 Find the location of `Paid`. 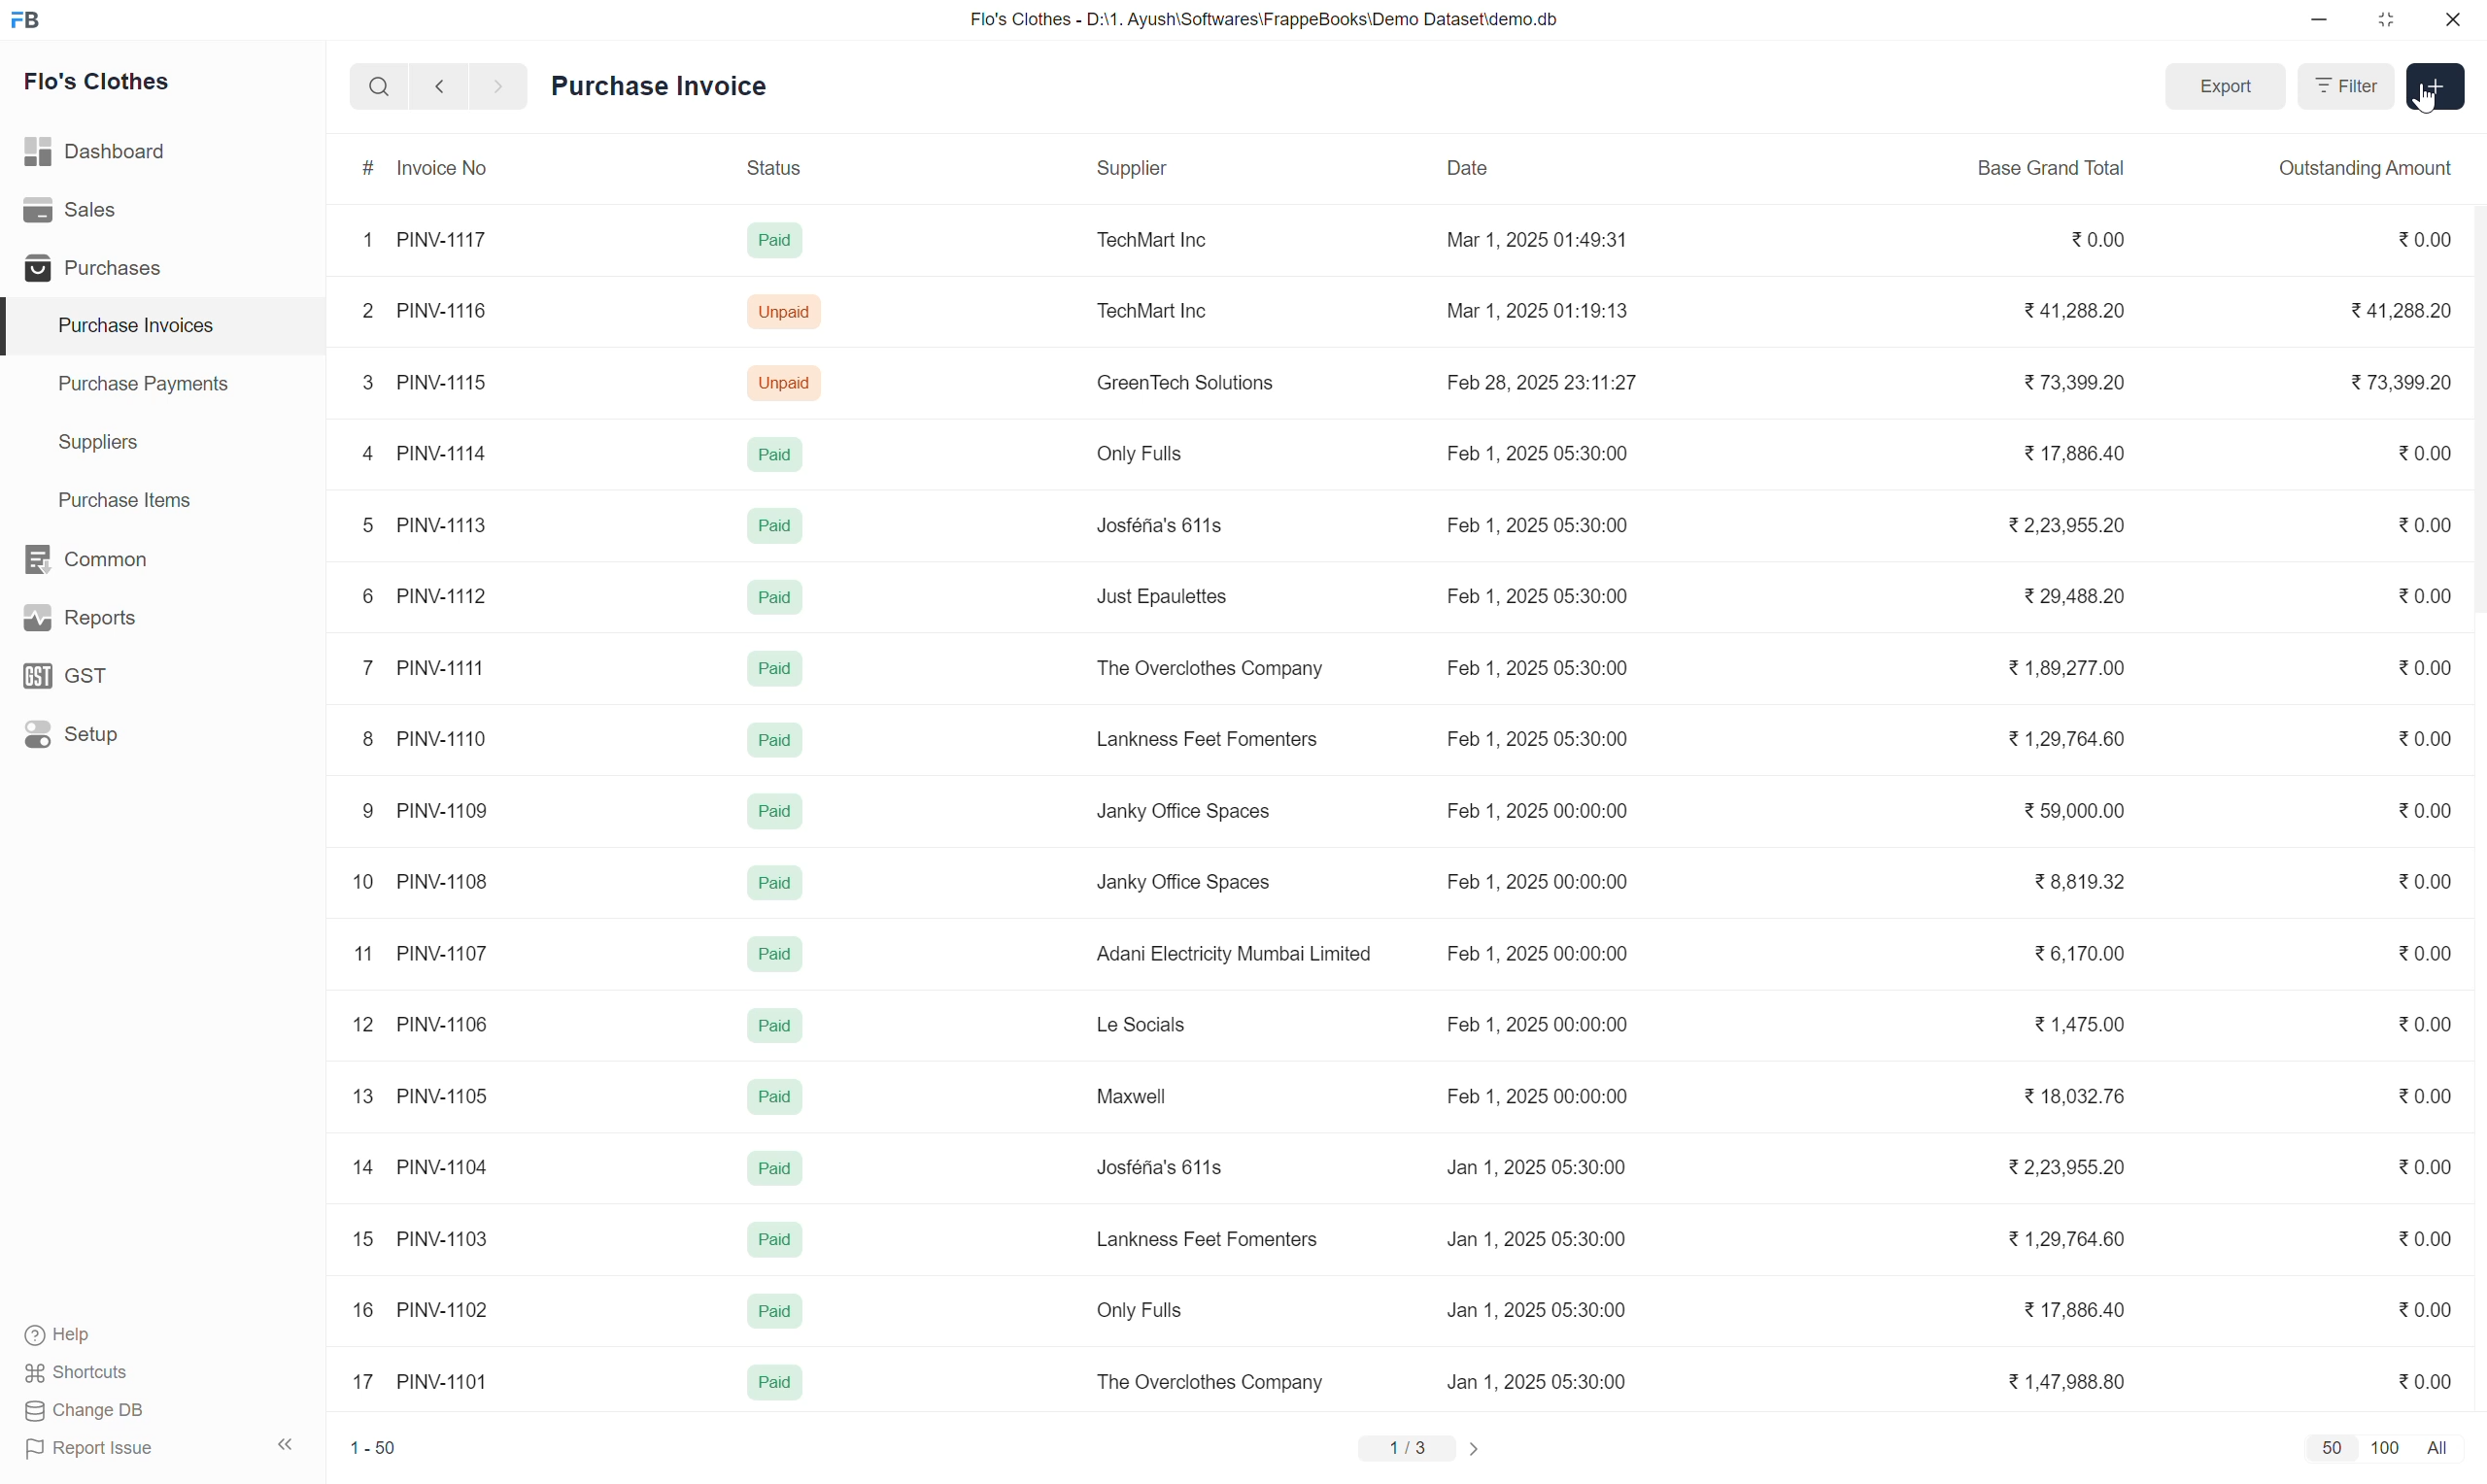

Paid is located at coordinates (773, 1094).